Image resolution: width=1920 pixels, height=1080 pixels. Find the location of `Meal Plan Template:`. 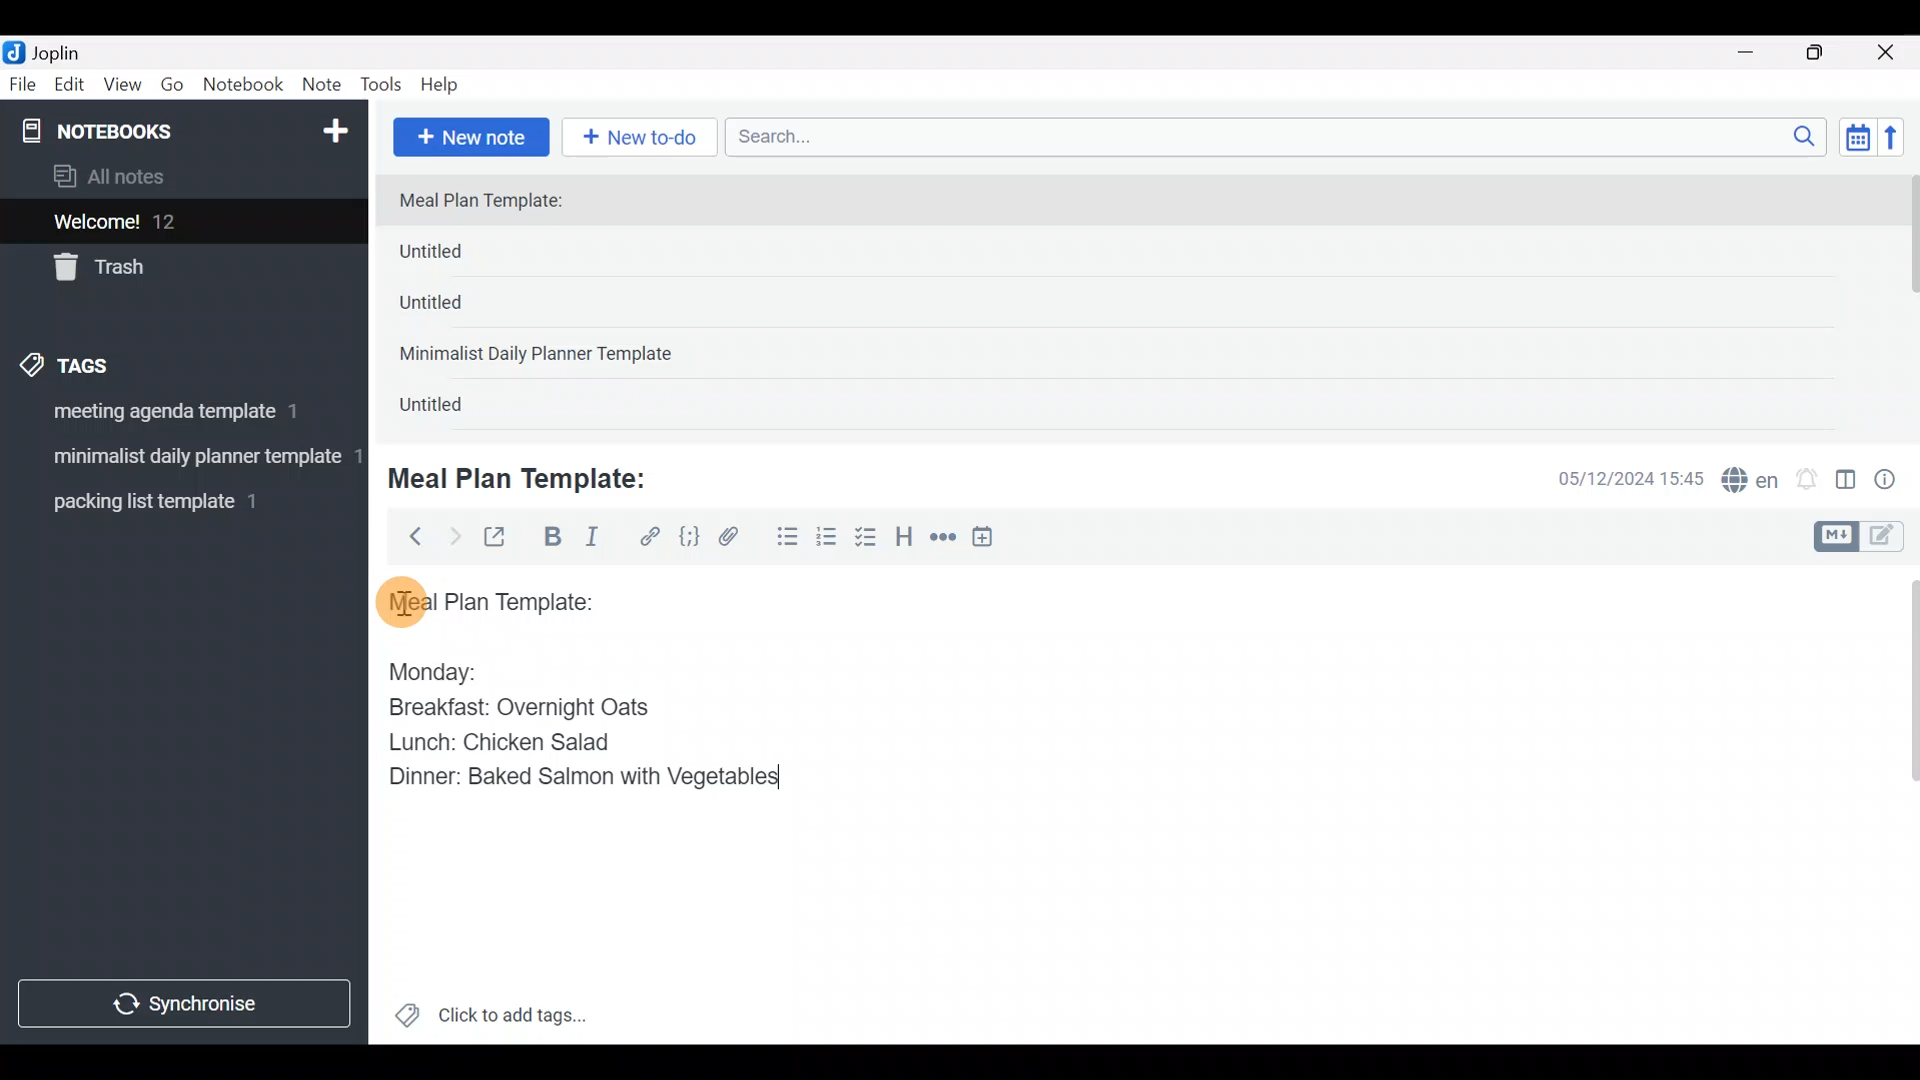

Meal Plan Template: is located at coordinates (530, 476).